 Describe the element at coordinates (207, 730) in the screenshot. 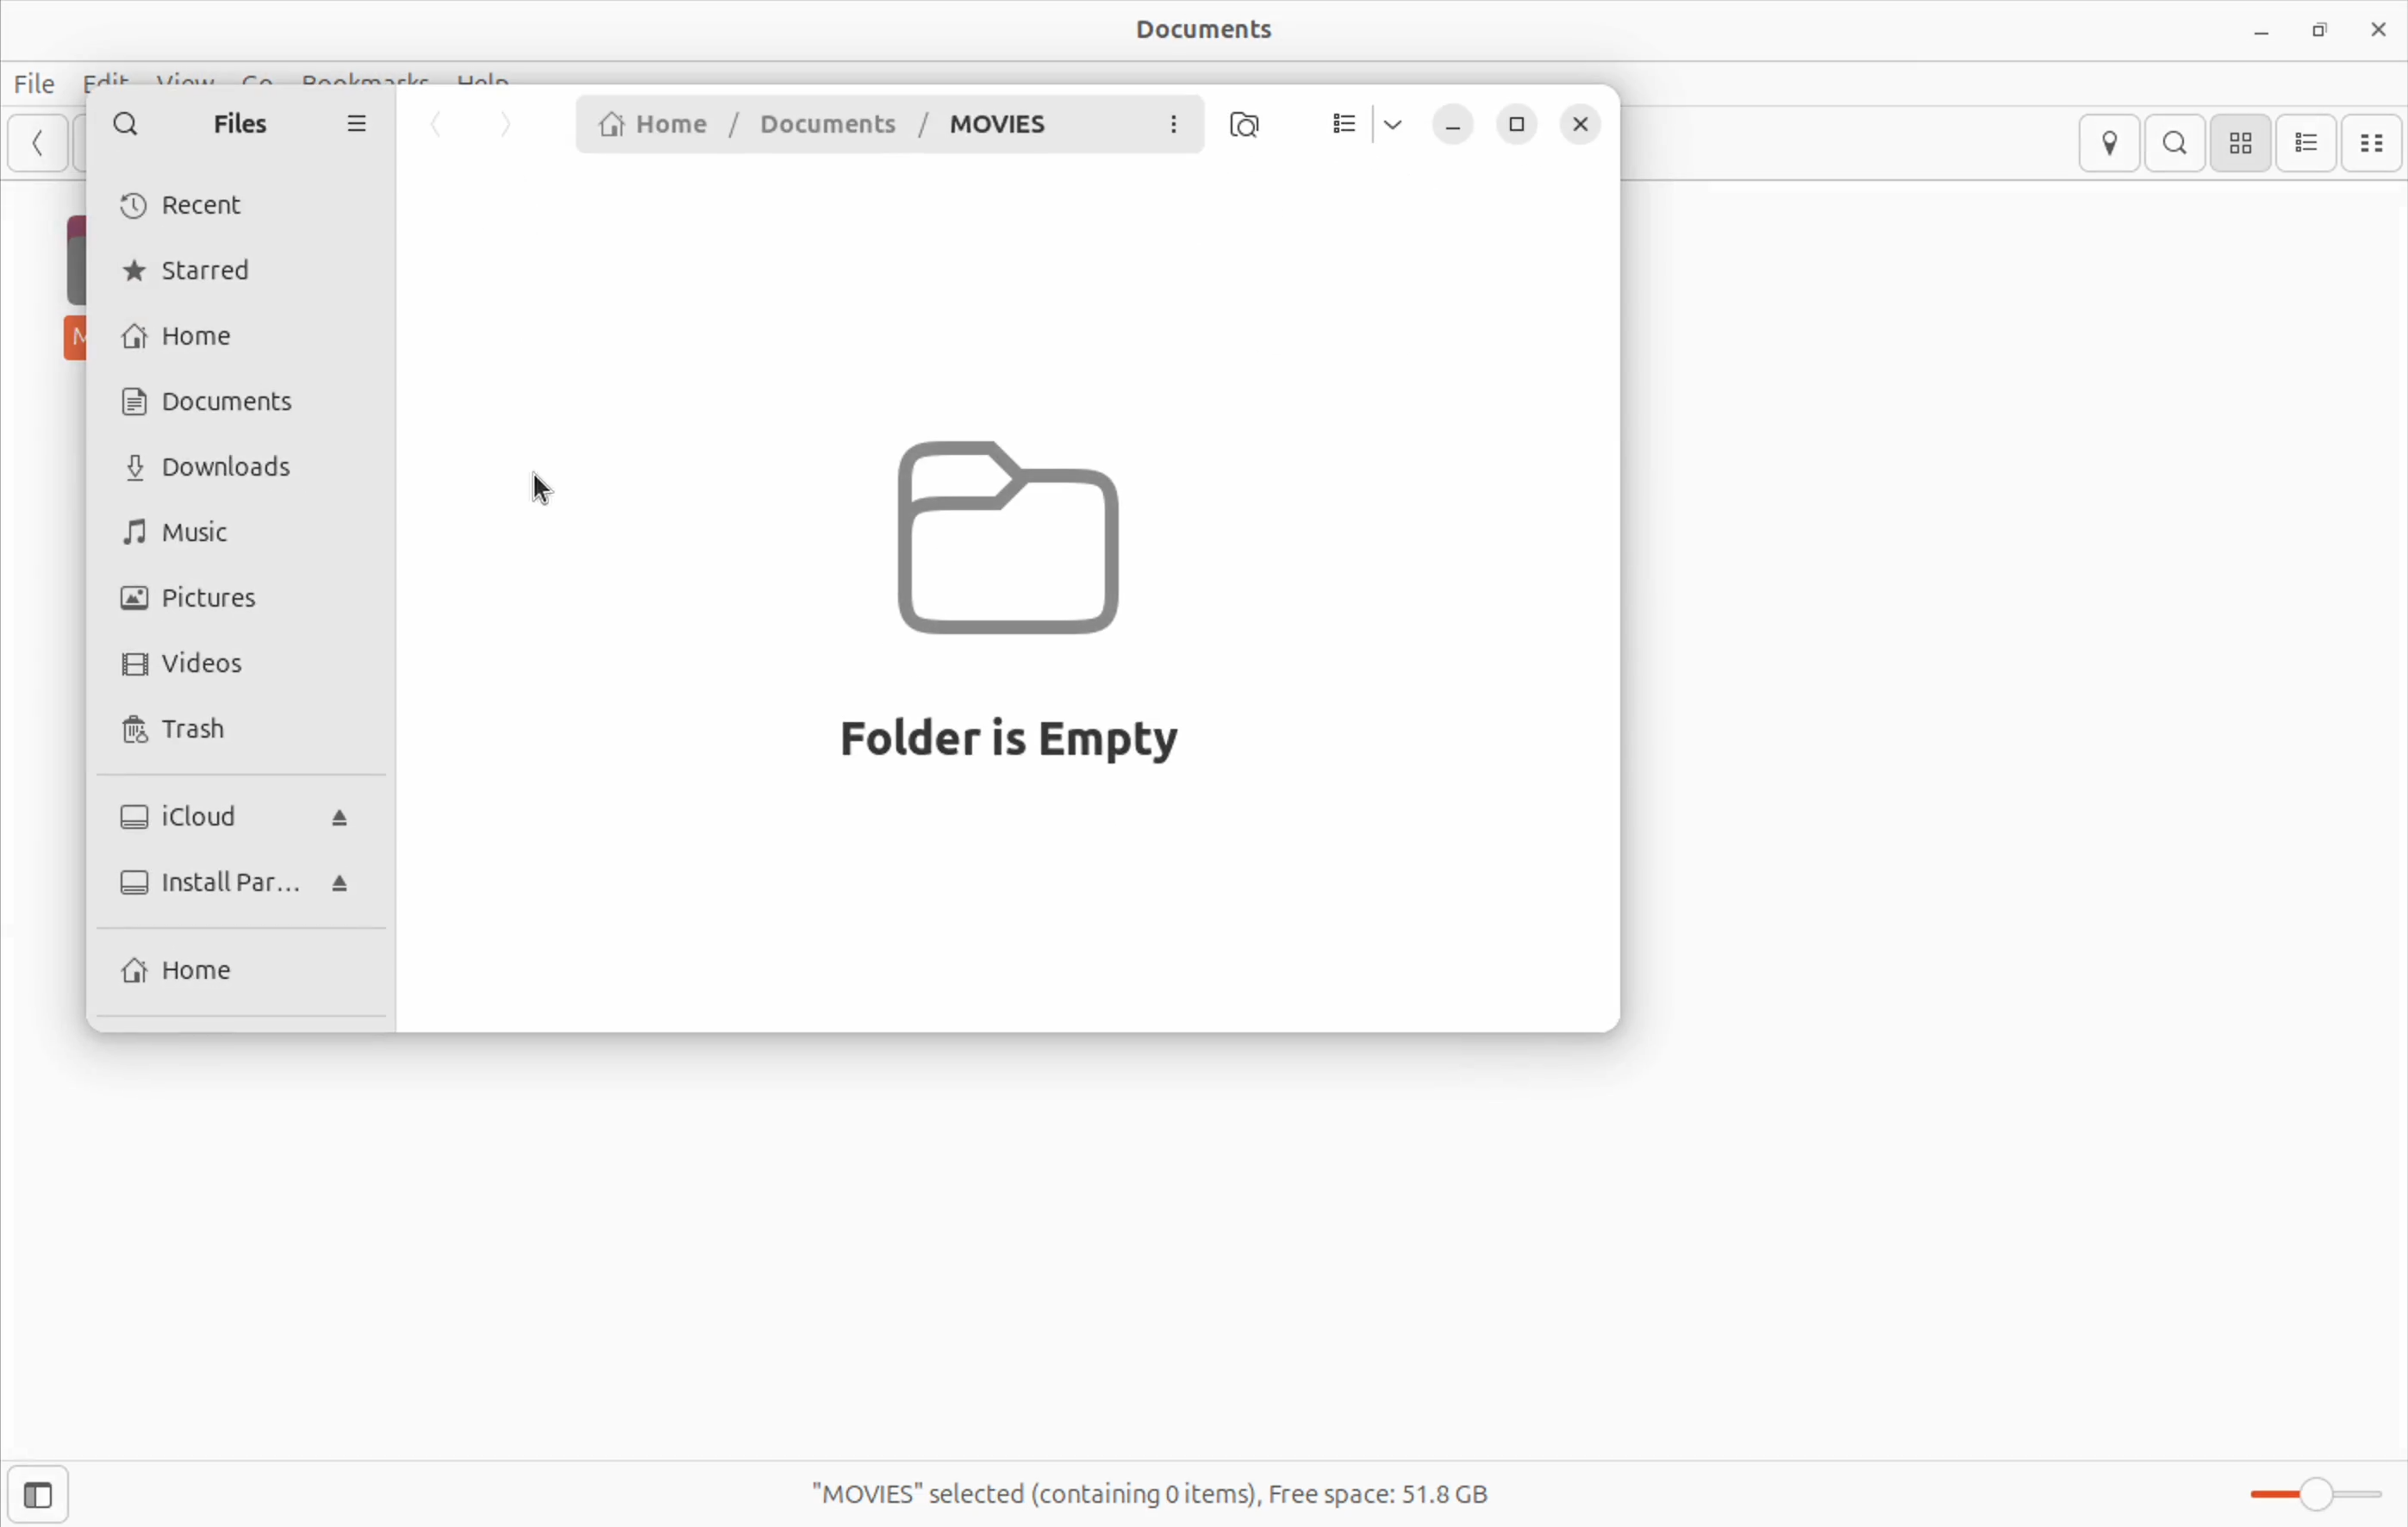

I see `Trash` at that location.